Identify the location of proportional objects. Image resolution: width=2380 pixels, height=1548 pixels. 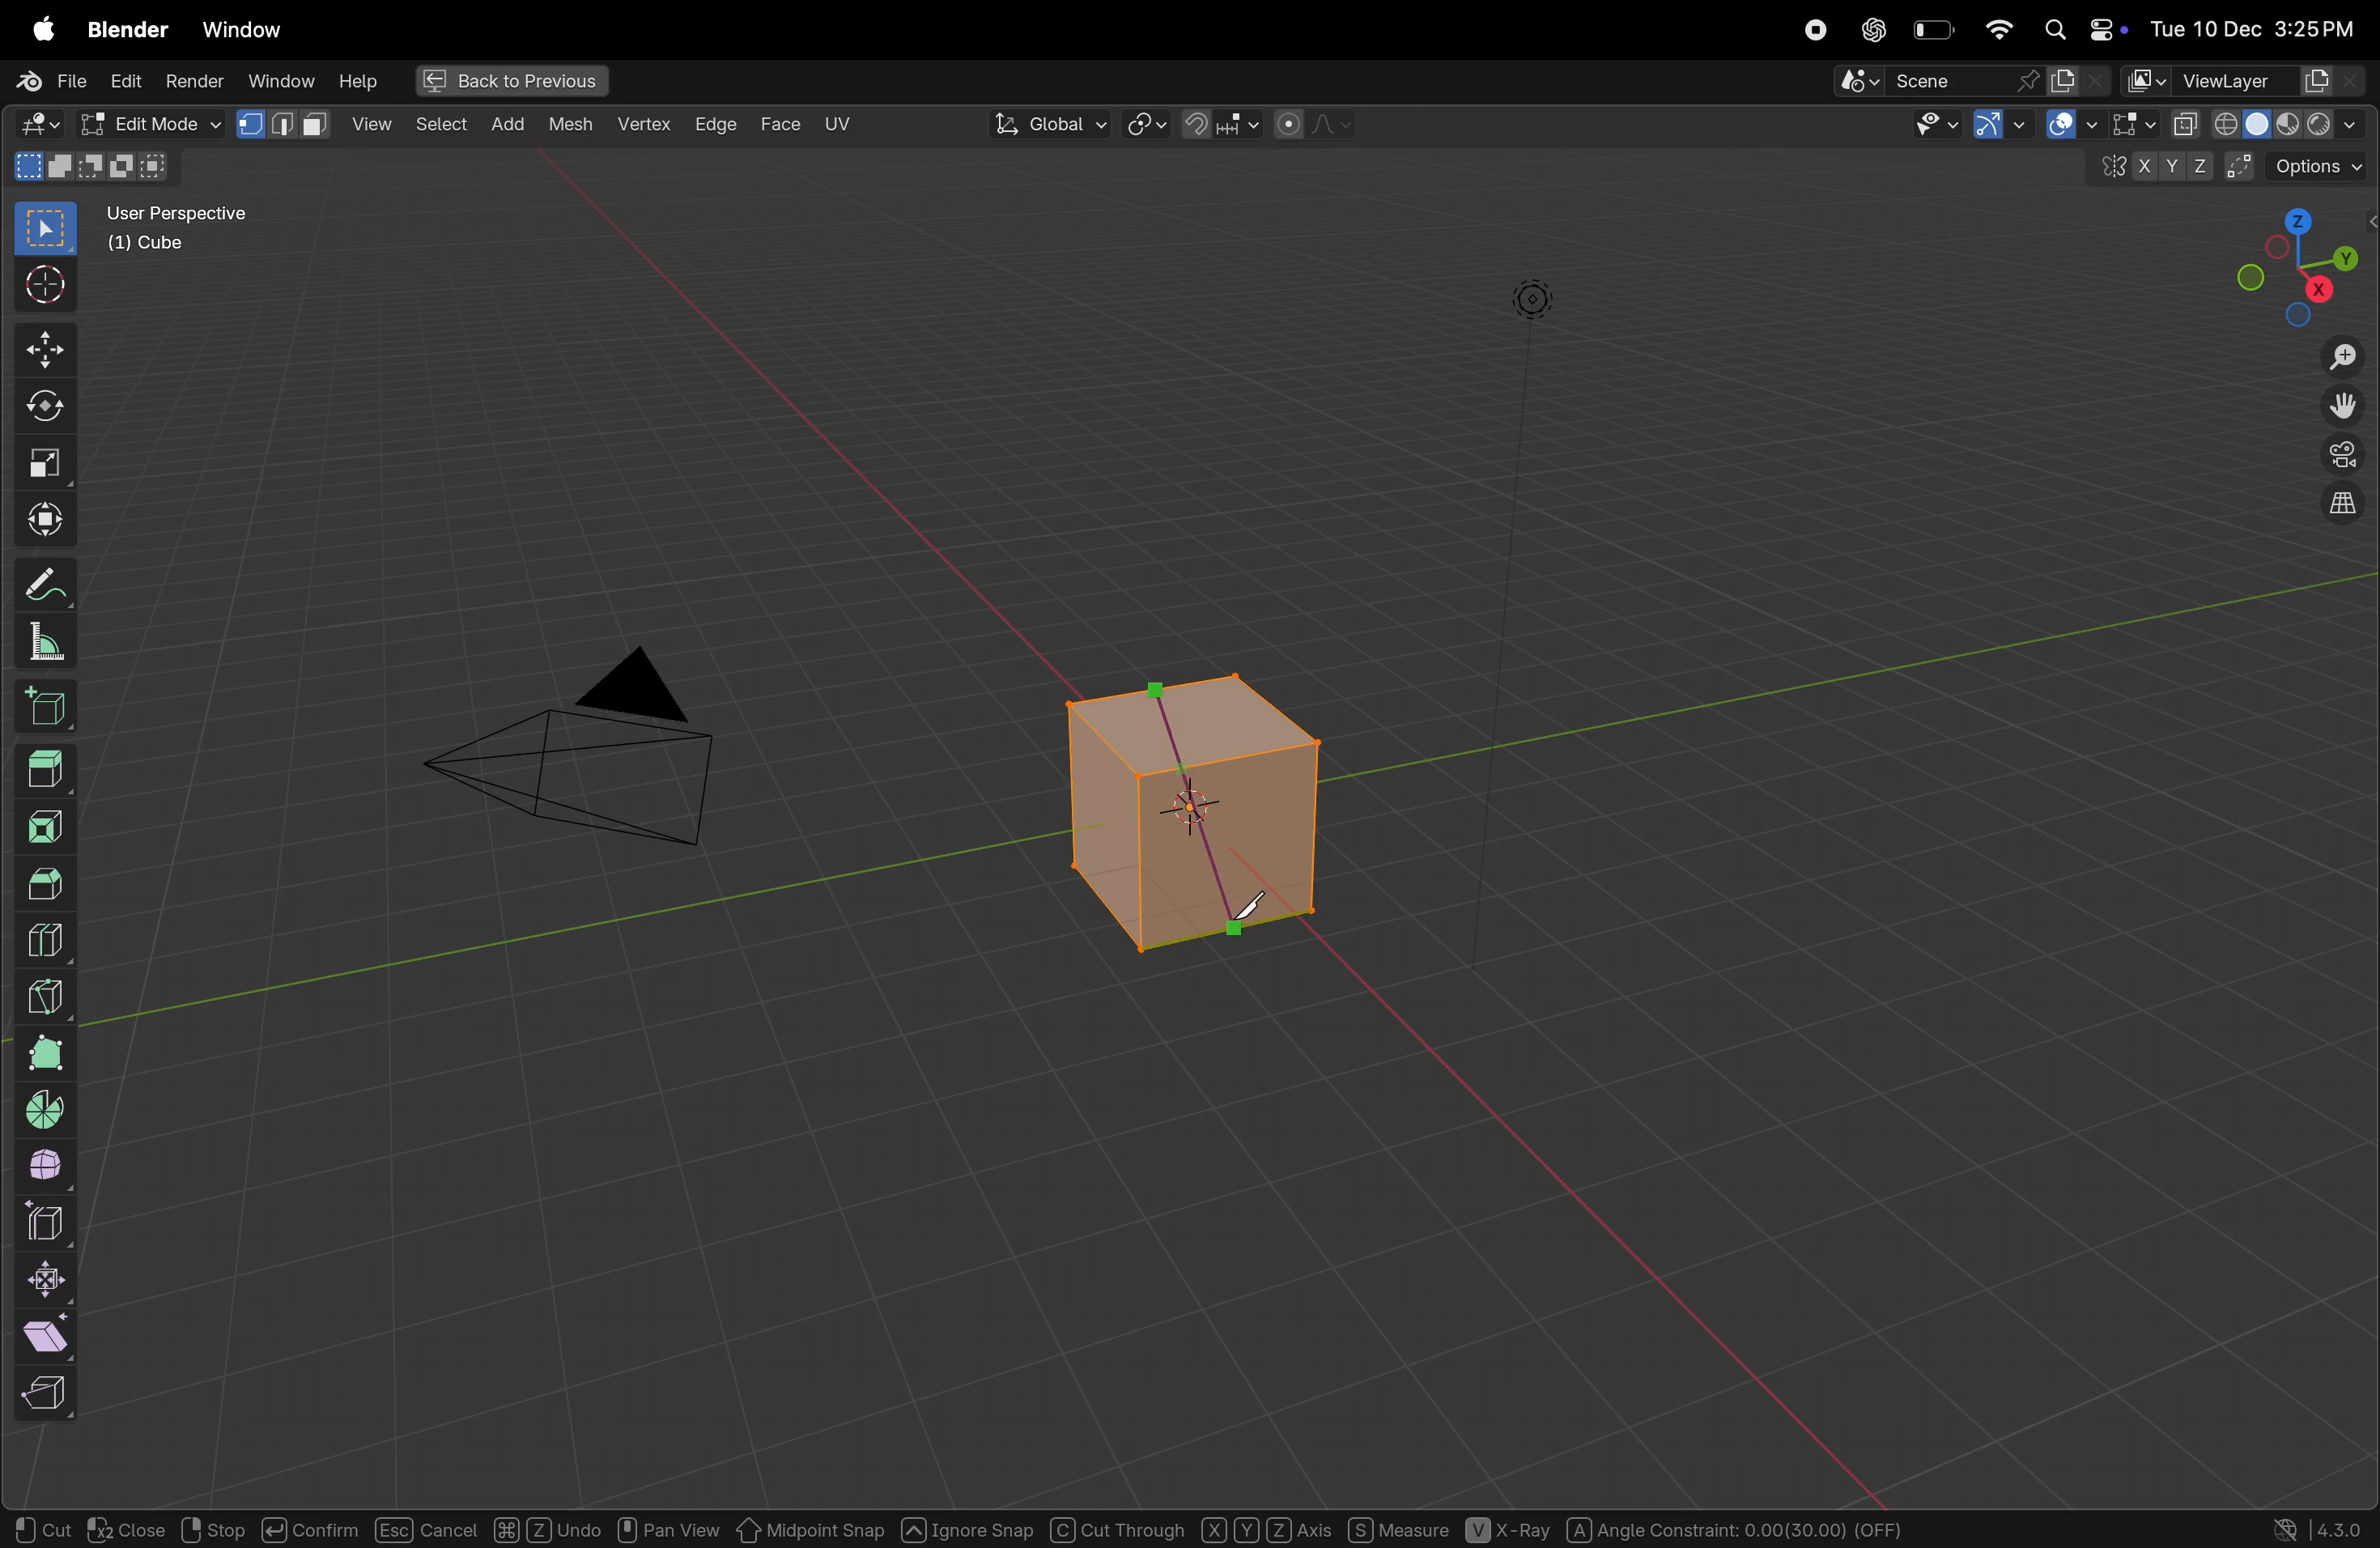
(1315, 125).